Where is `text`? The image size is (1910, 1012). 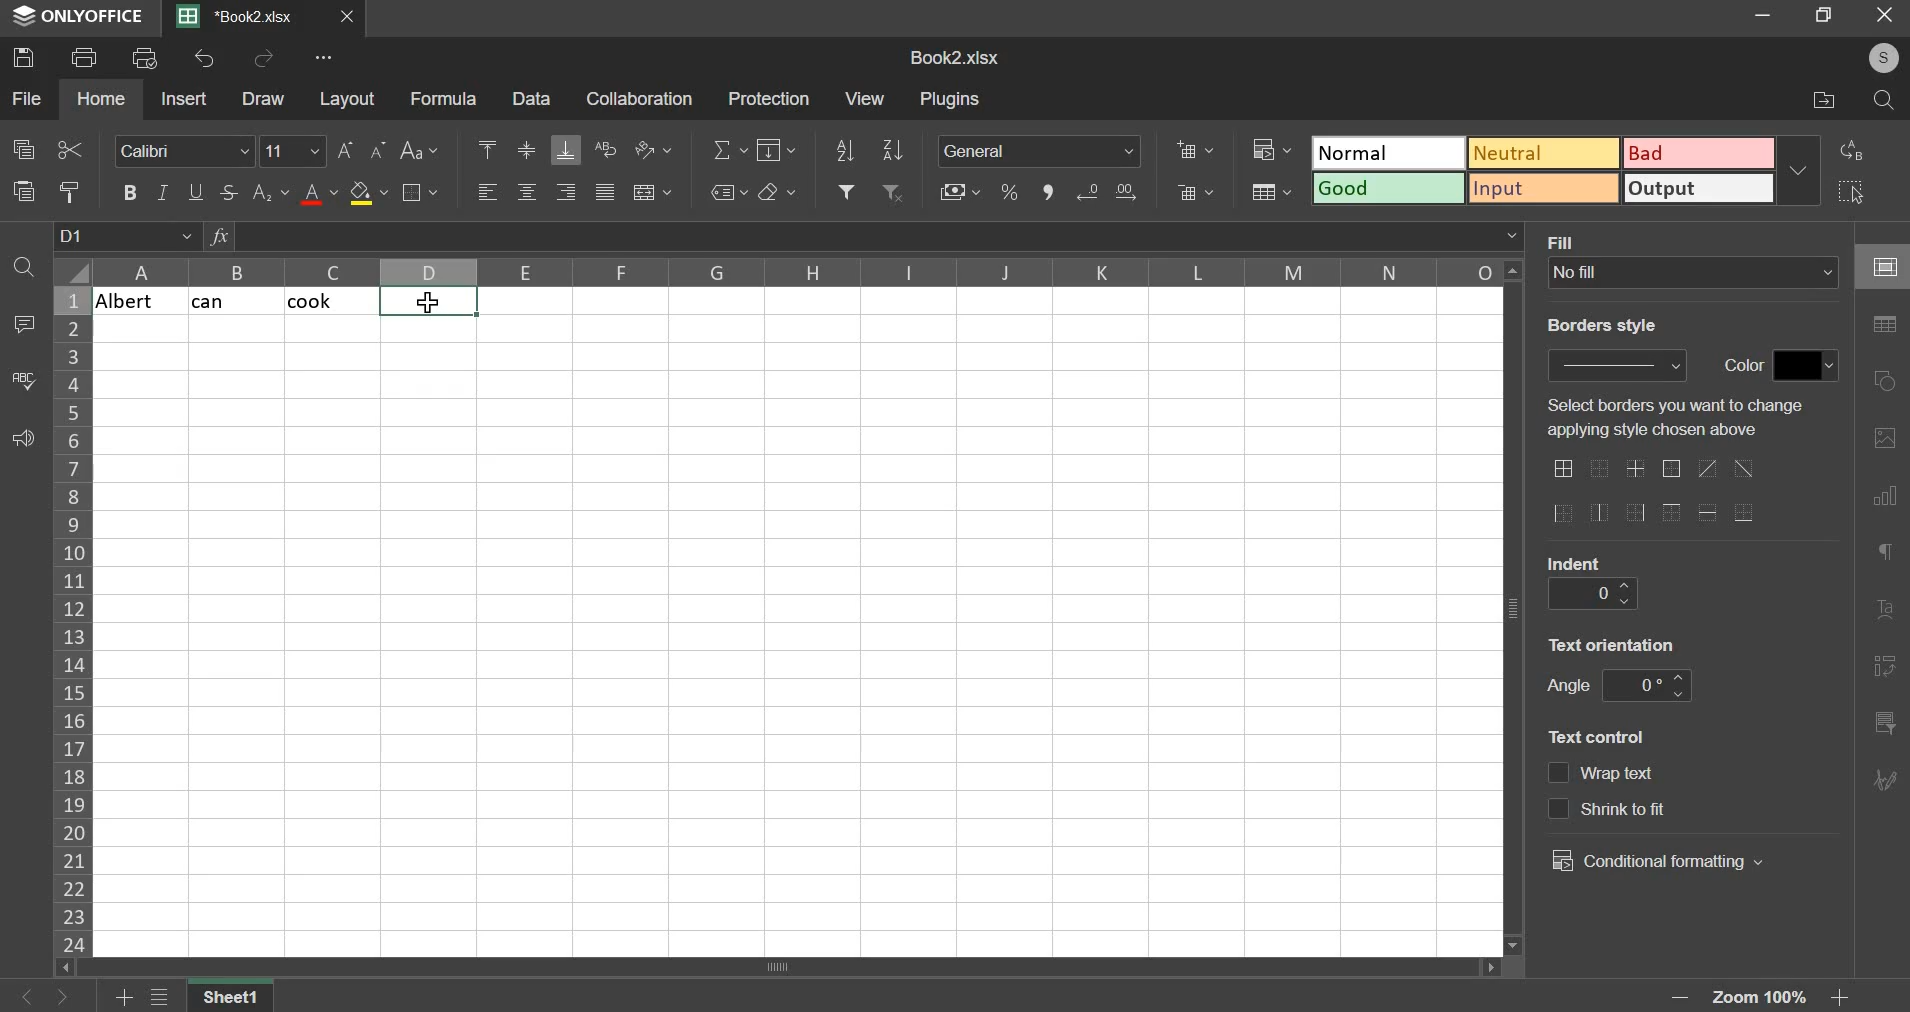 text is located at coordinates (1575, 560).